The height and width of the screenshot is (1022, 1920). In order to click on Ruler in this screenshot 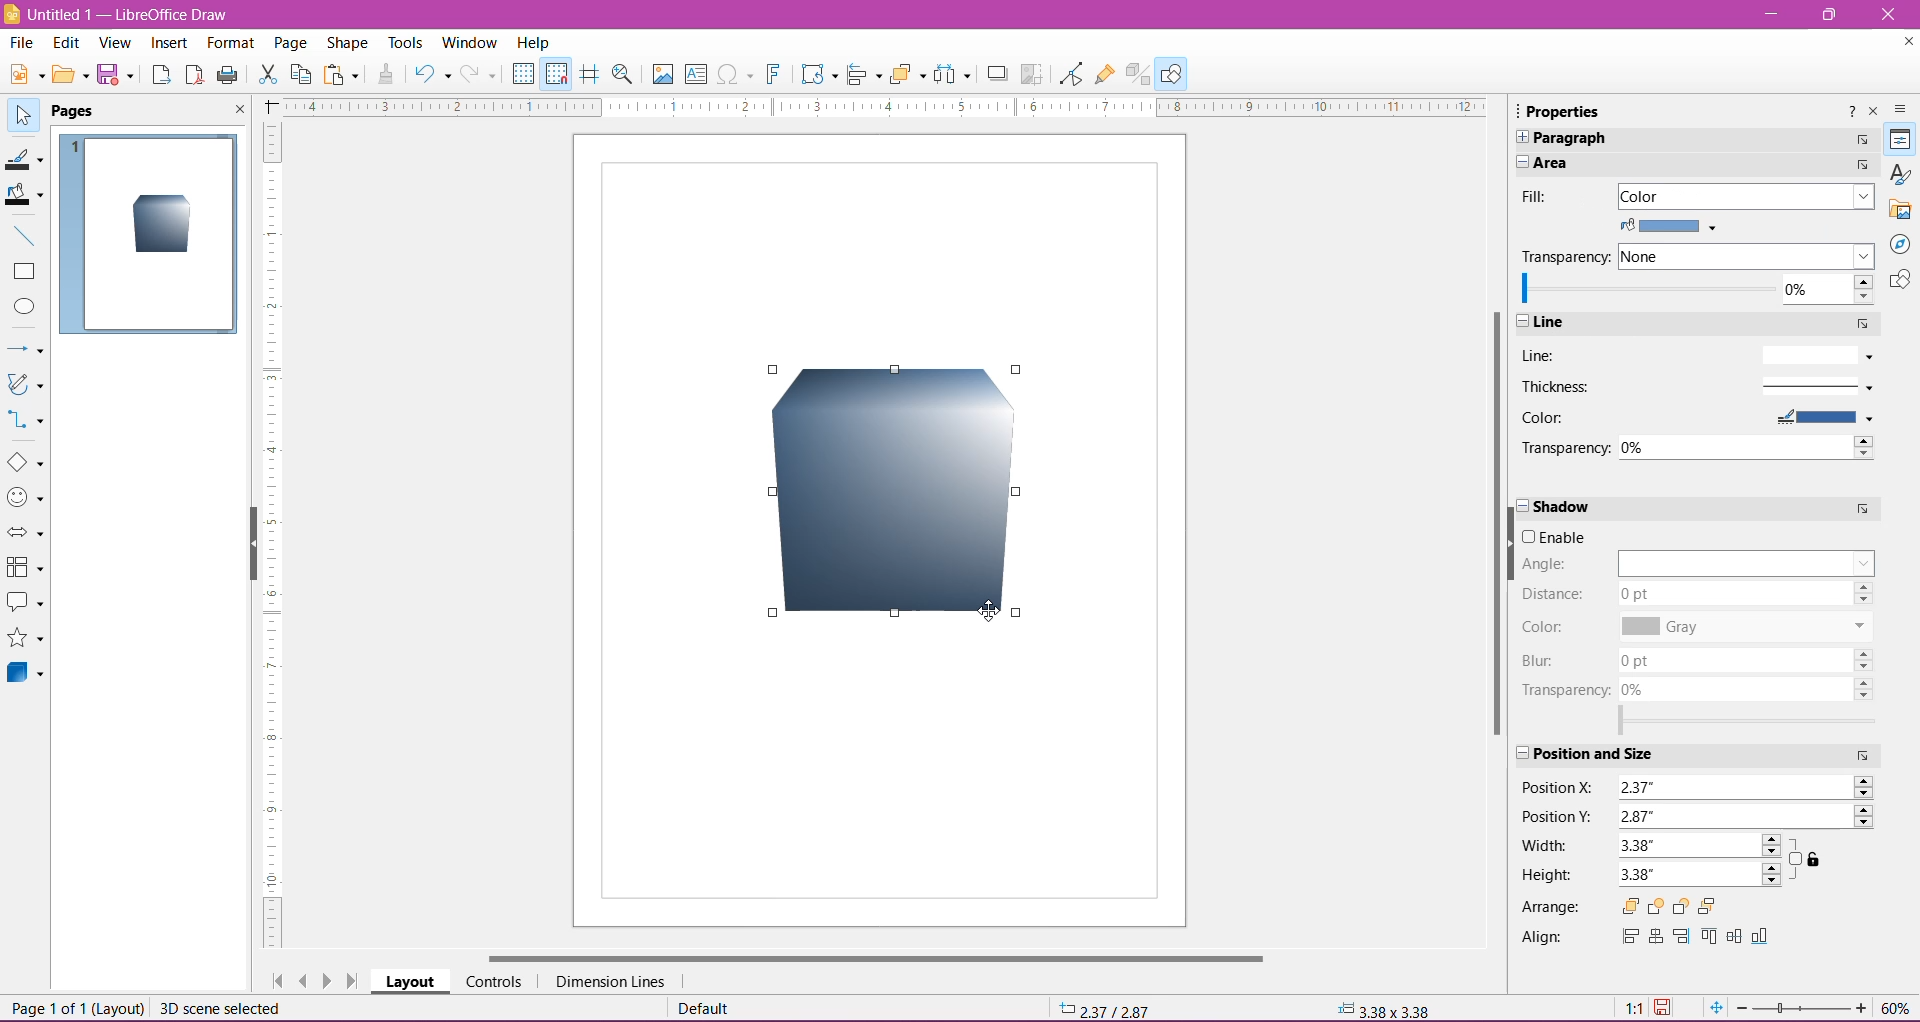, I will do `click(270, 537)`.